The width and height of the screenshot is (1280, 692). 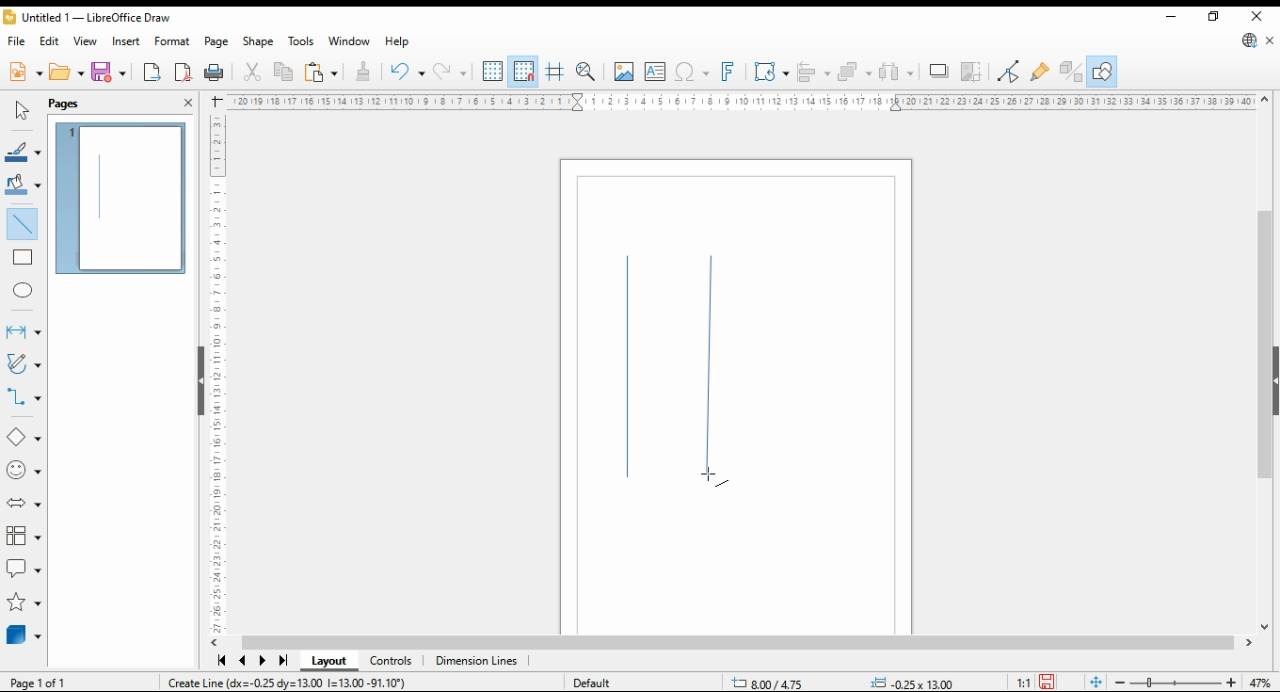 I want to click on export, so click(x=153, y=73).